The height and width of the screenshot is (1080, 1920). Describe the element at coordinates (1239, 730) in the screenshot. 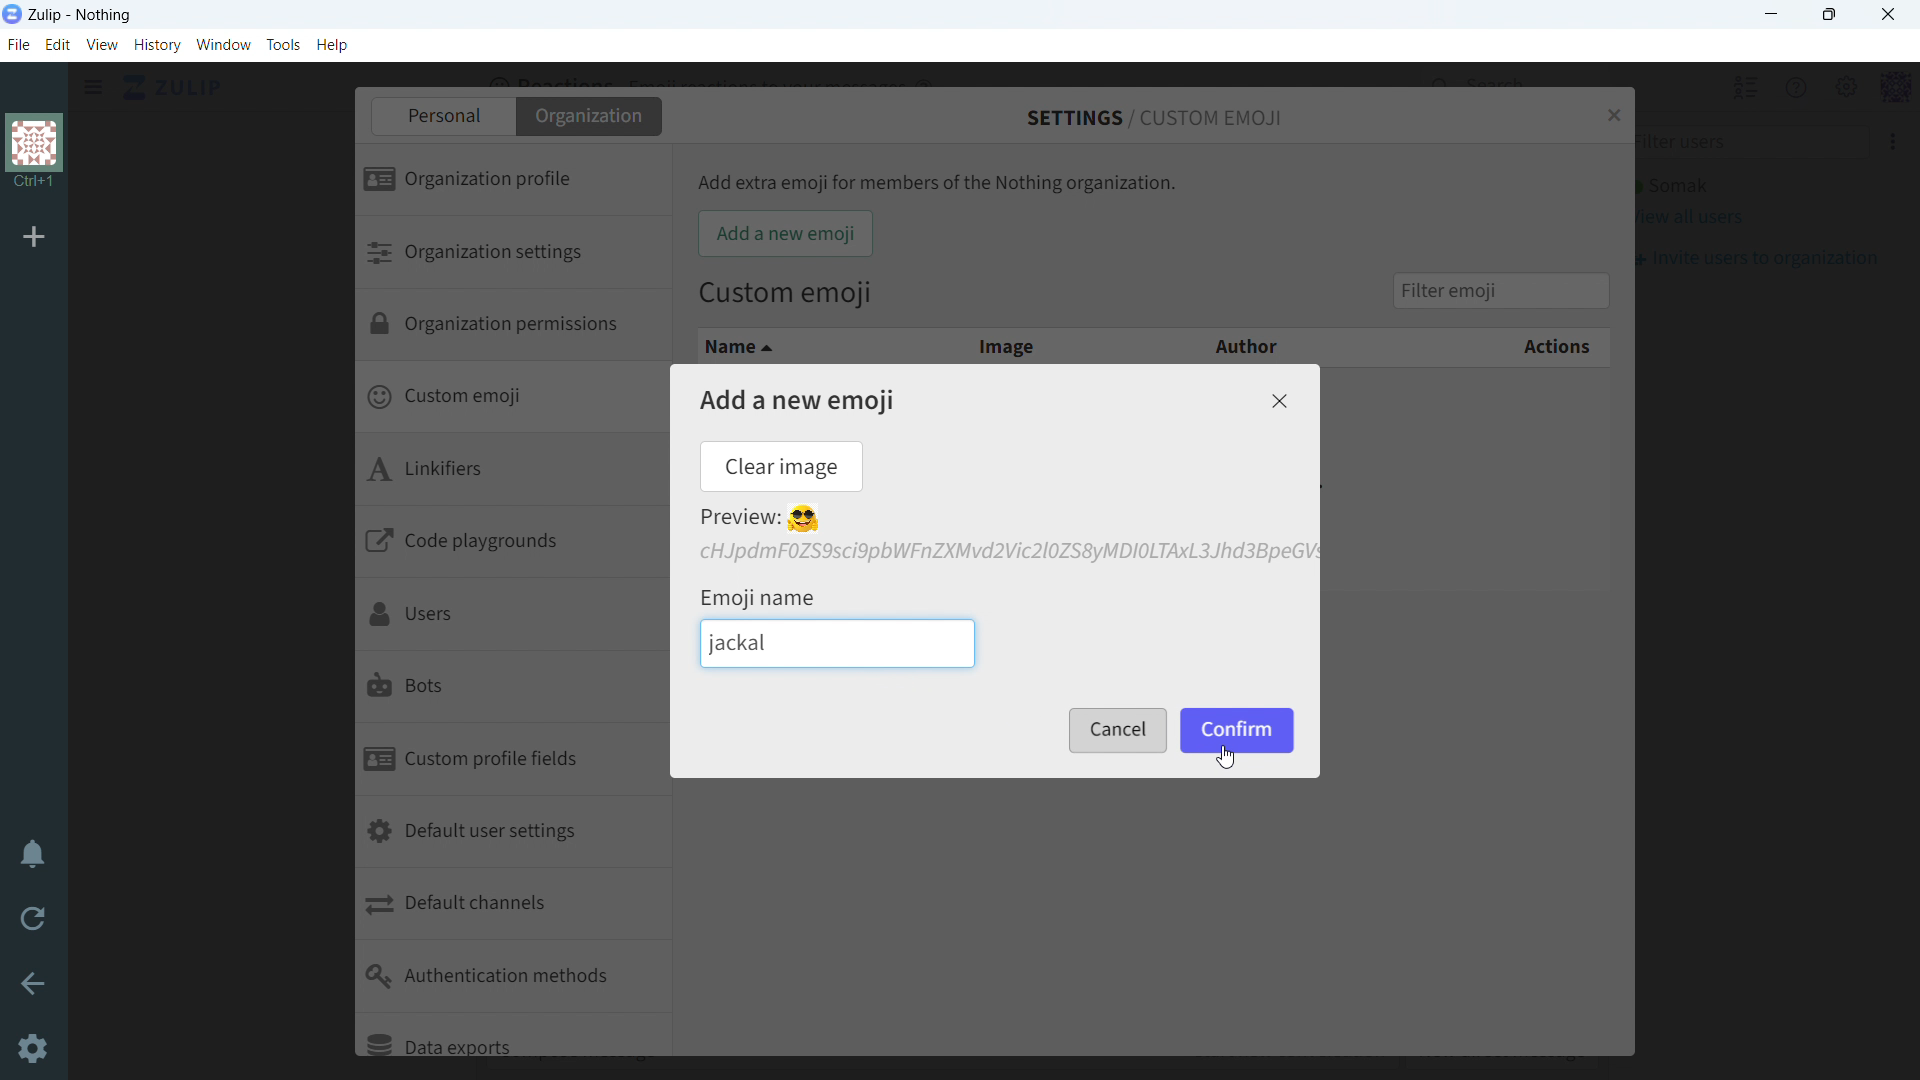

I see `confirm` at that location.